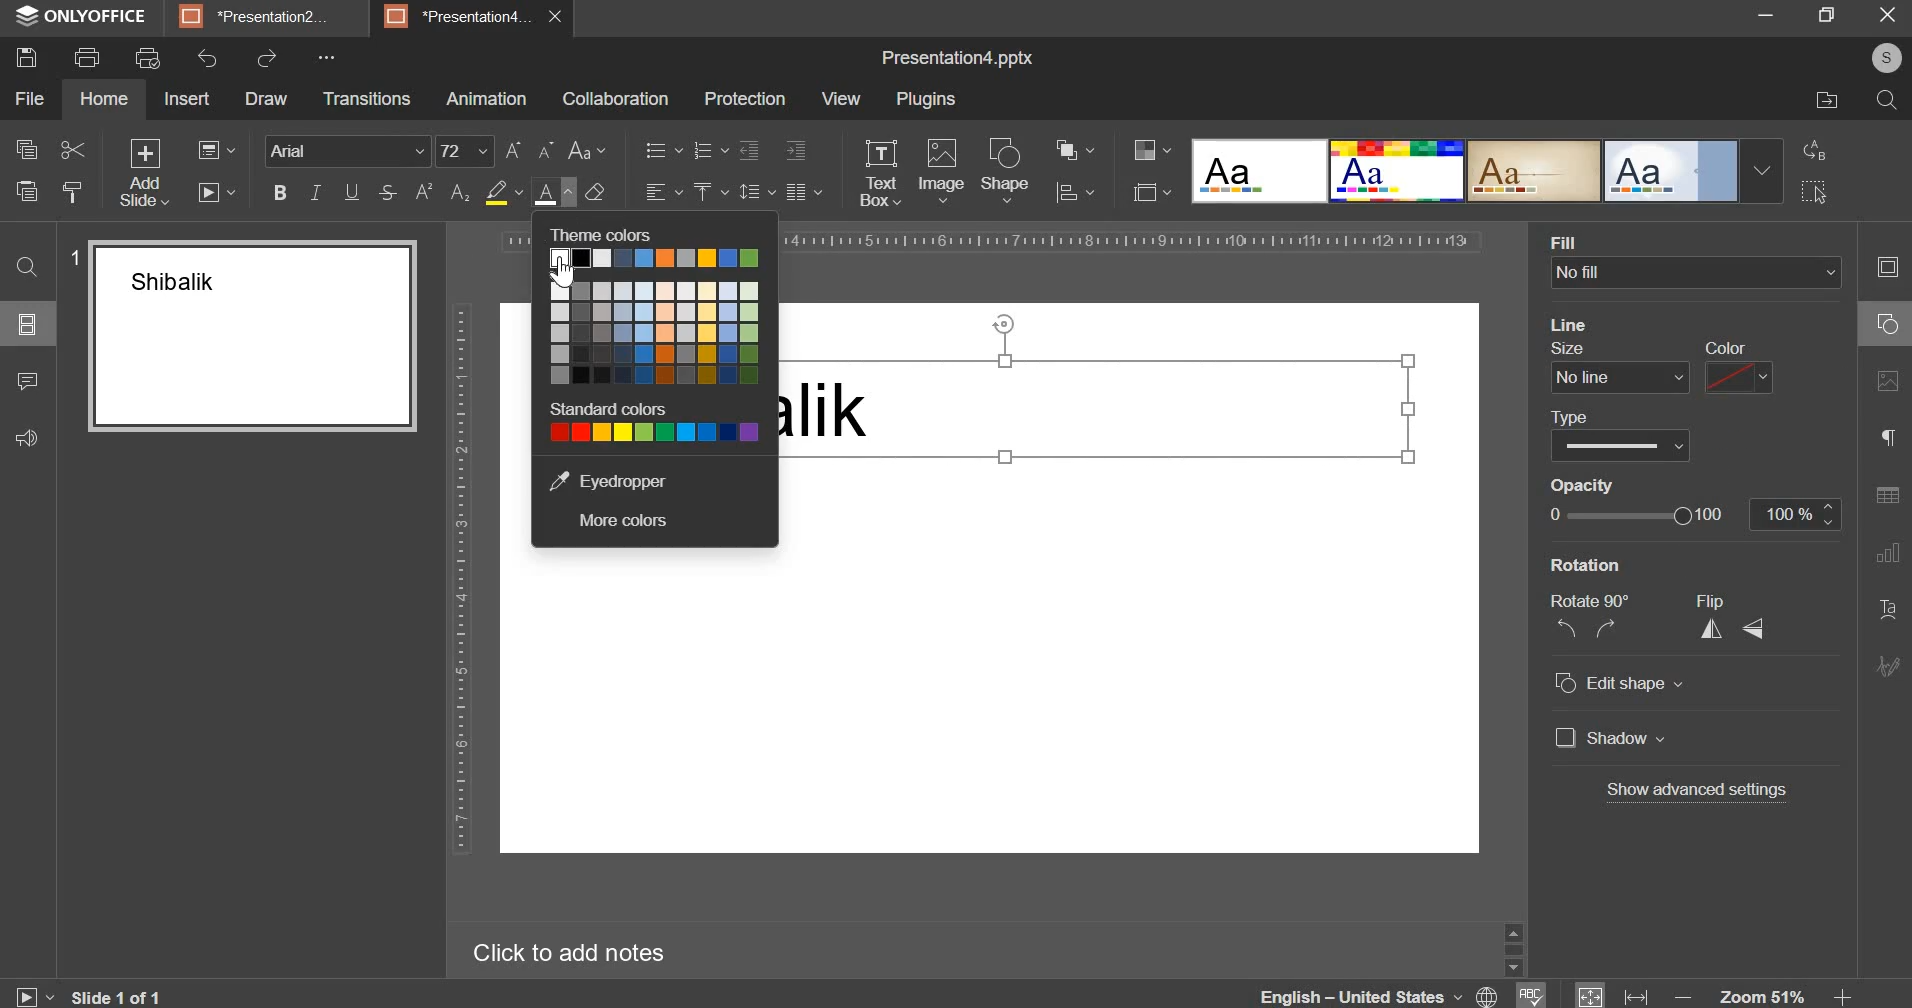  What do you see at coordinates (35, 992) in the screenshot?
I see `Play` at bounding box center [35, 992].